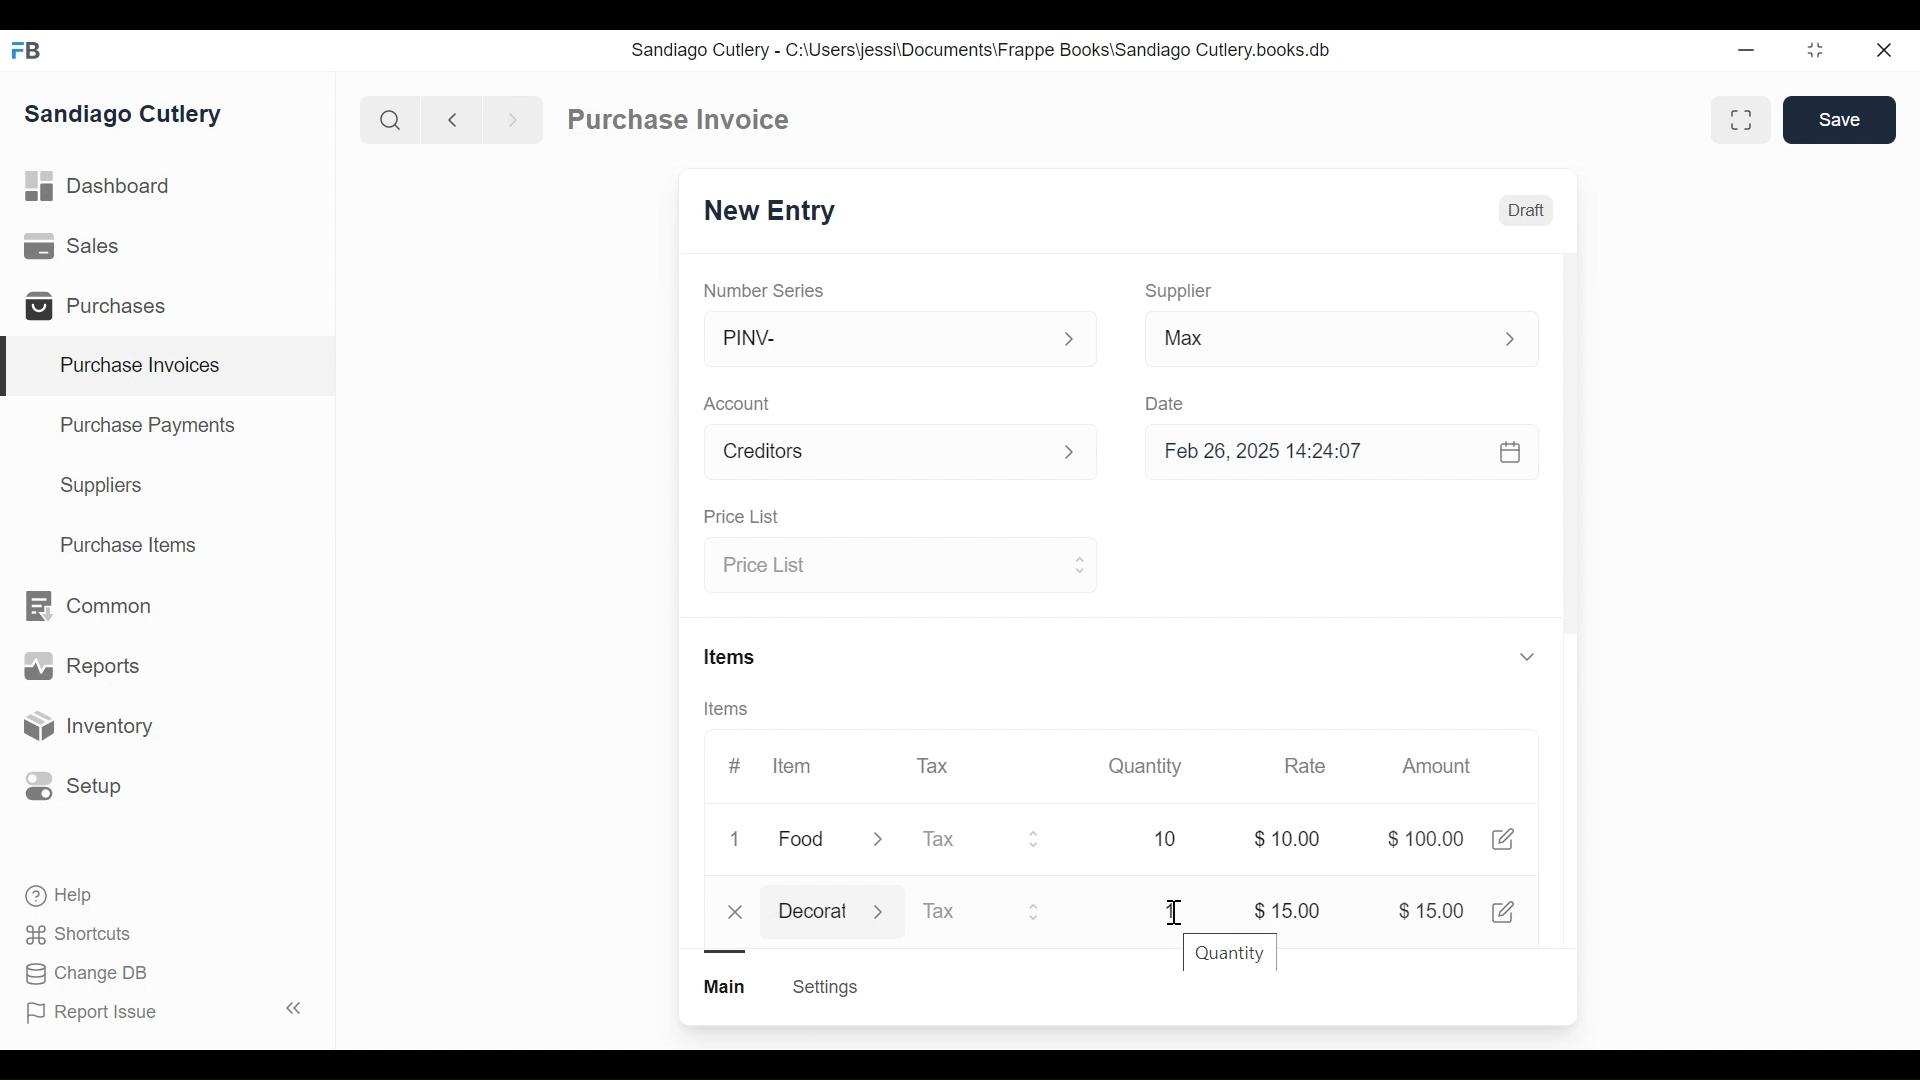  What do you see at coordinates (1143, 765) in the screenshot?
I see `Quantity` at bounding box center [1143, 765].